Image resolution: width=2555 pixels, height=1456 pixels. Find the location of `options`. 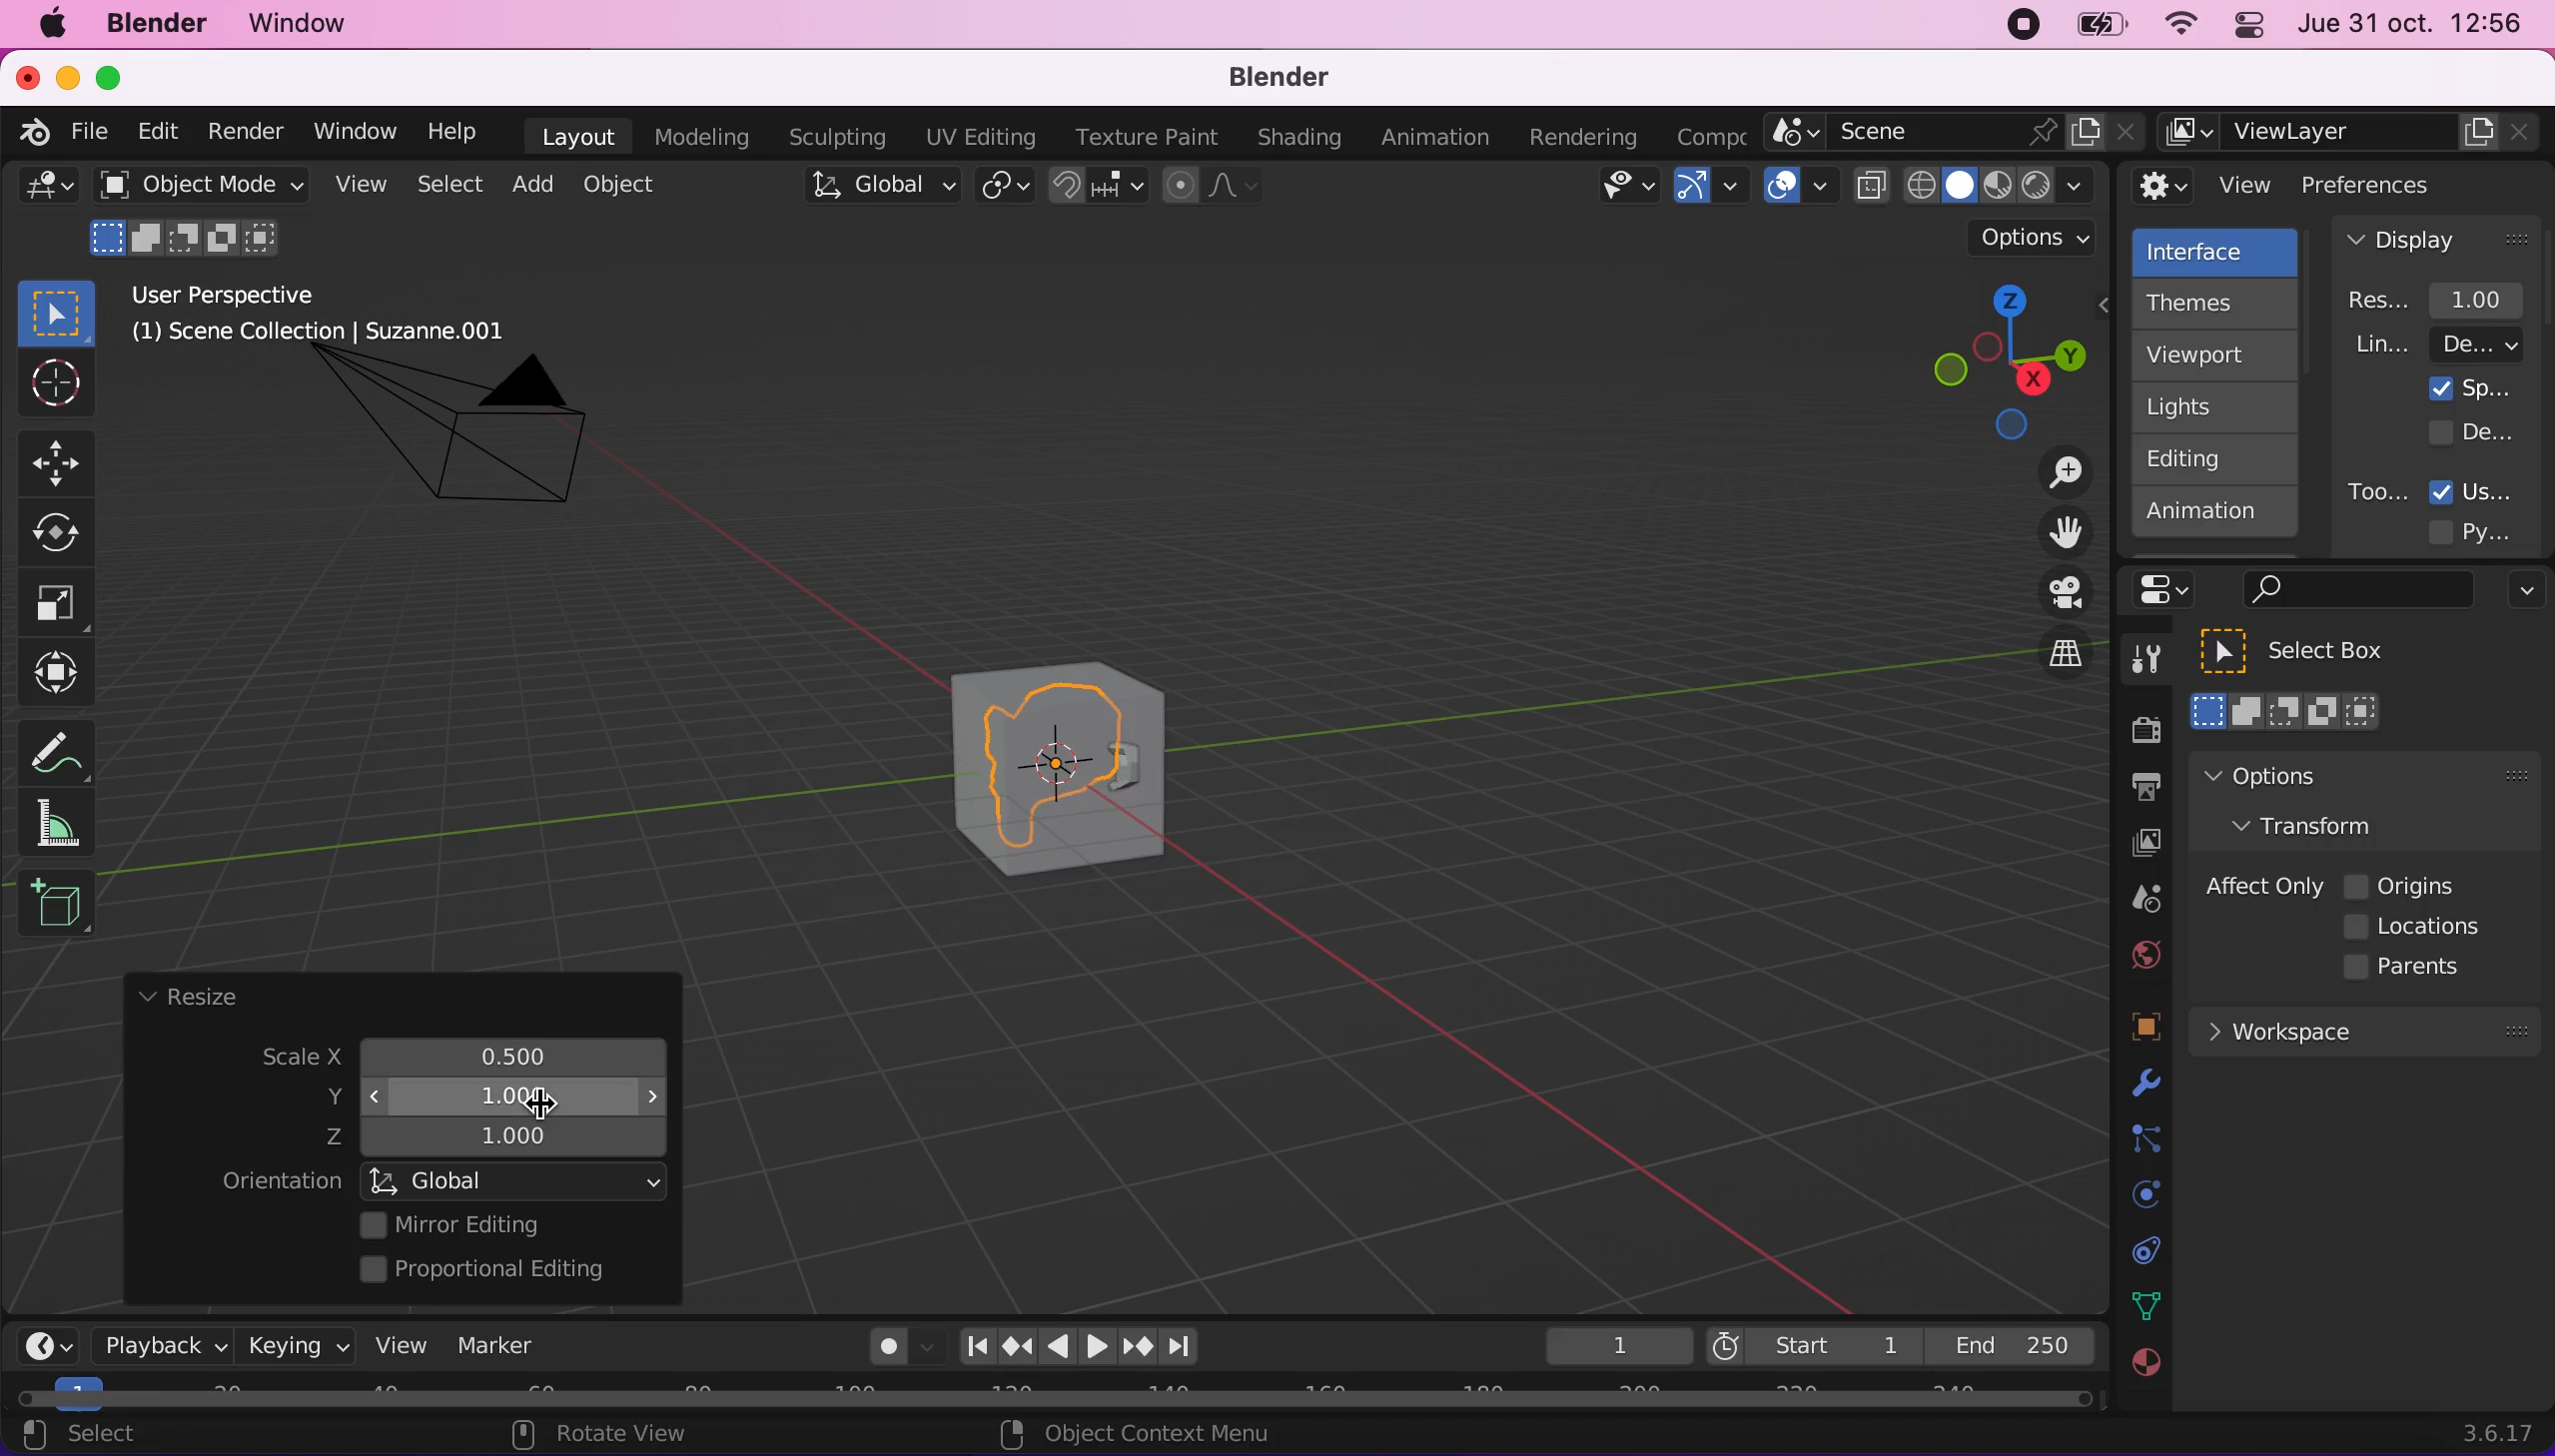

options is located at coordinates (2317, 775).